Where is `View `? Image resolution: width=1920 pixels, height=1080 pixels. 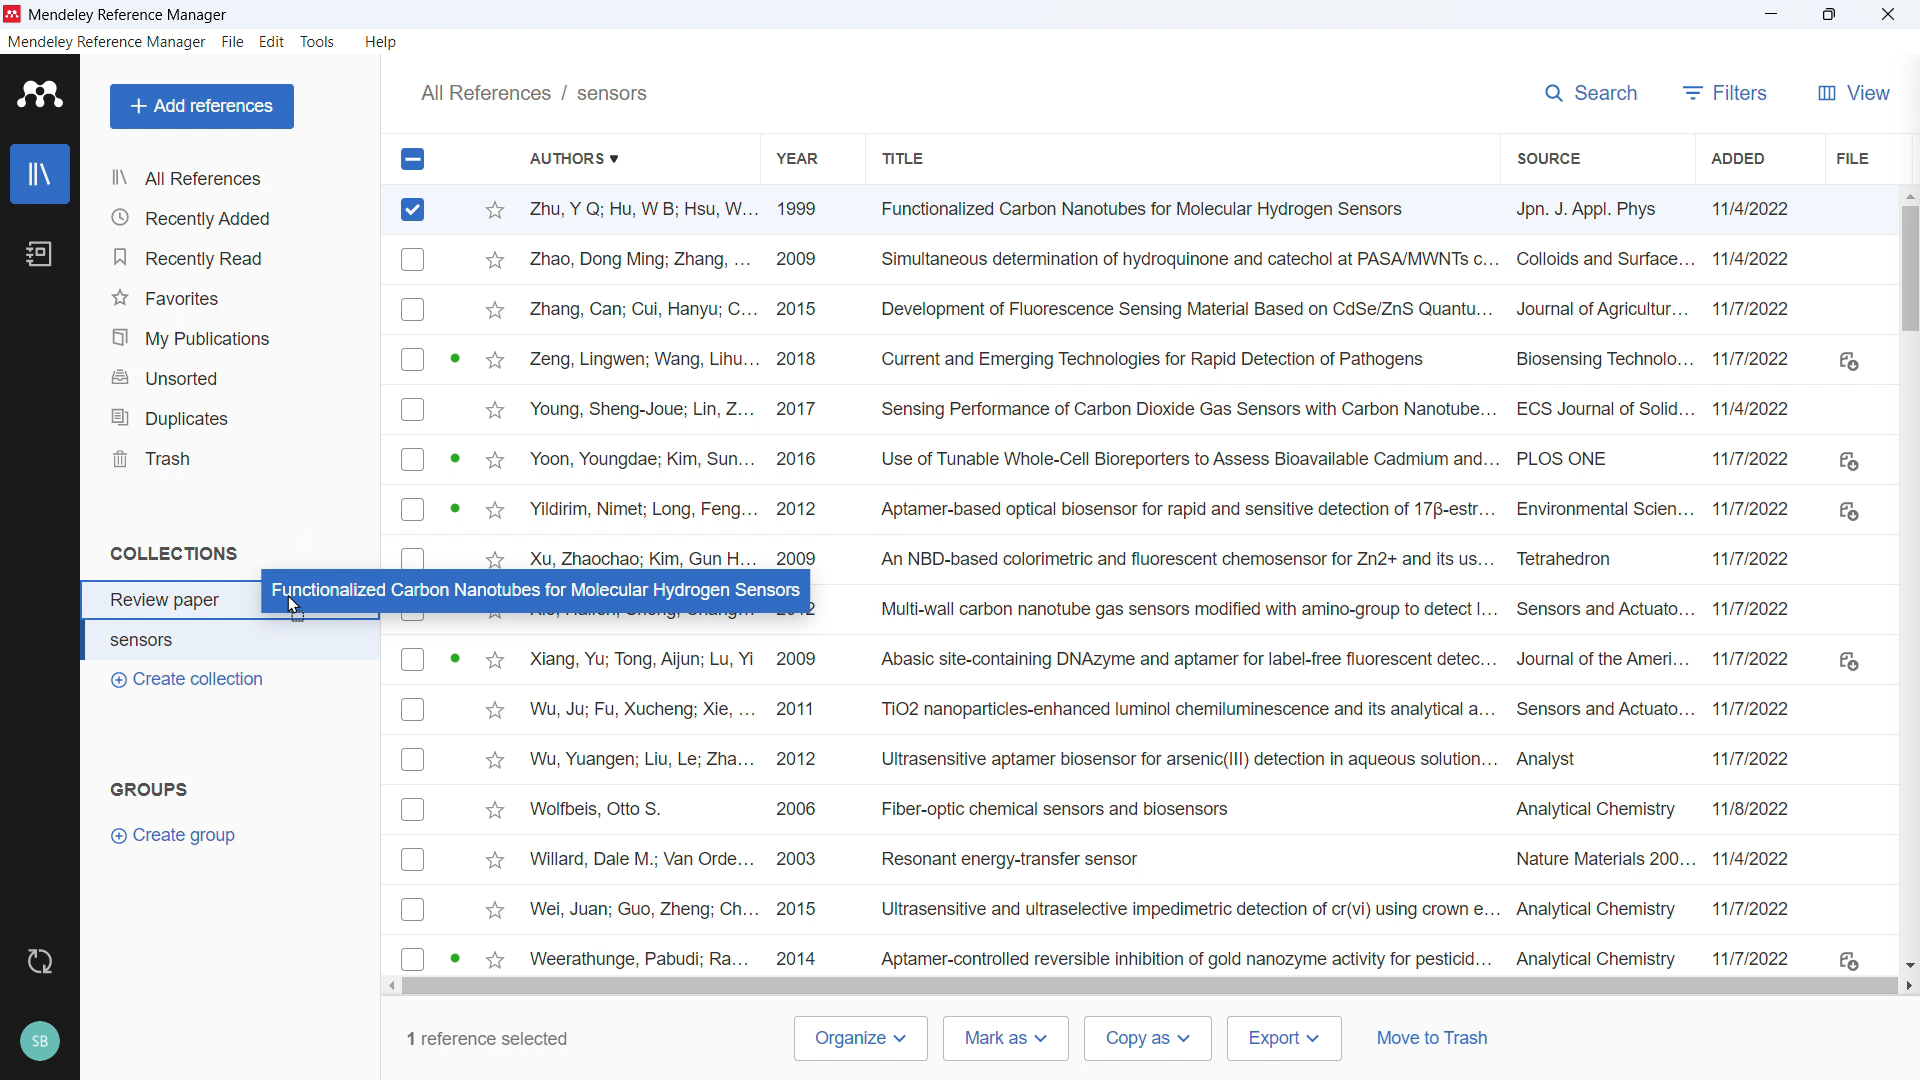 View  is located at coordinates (1850, 92).